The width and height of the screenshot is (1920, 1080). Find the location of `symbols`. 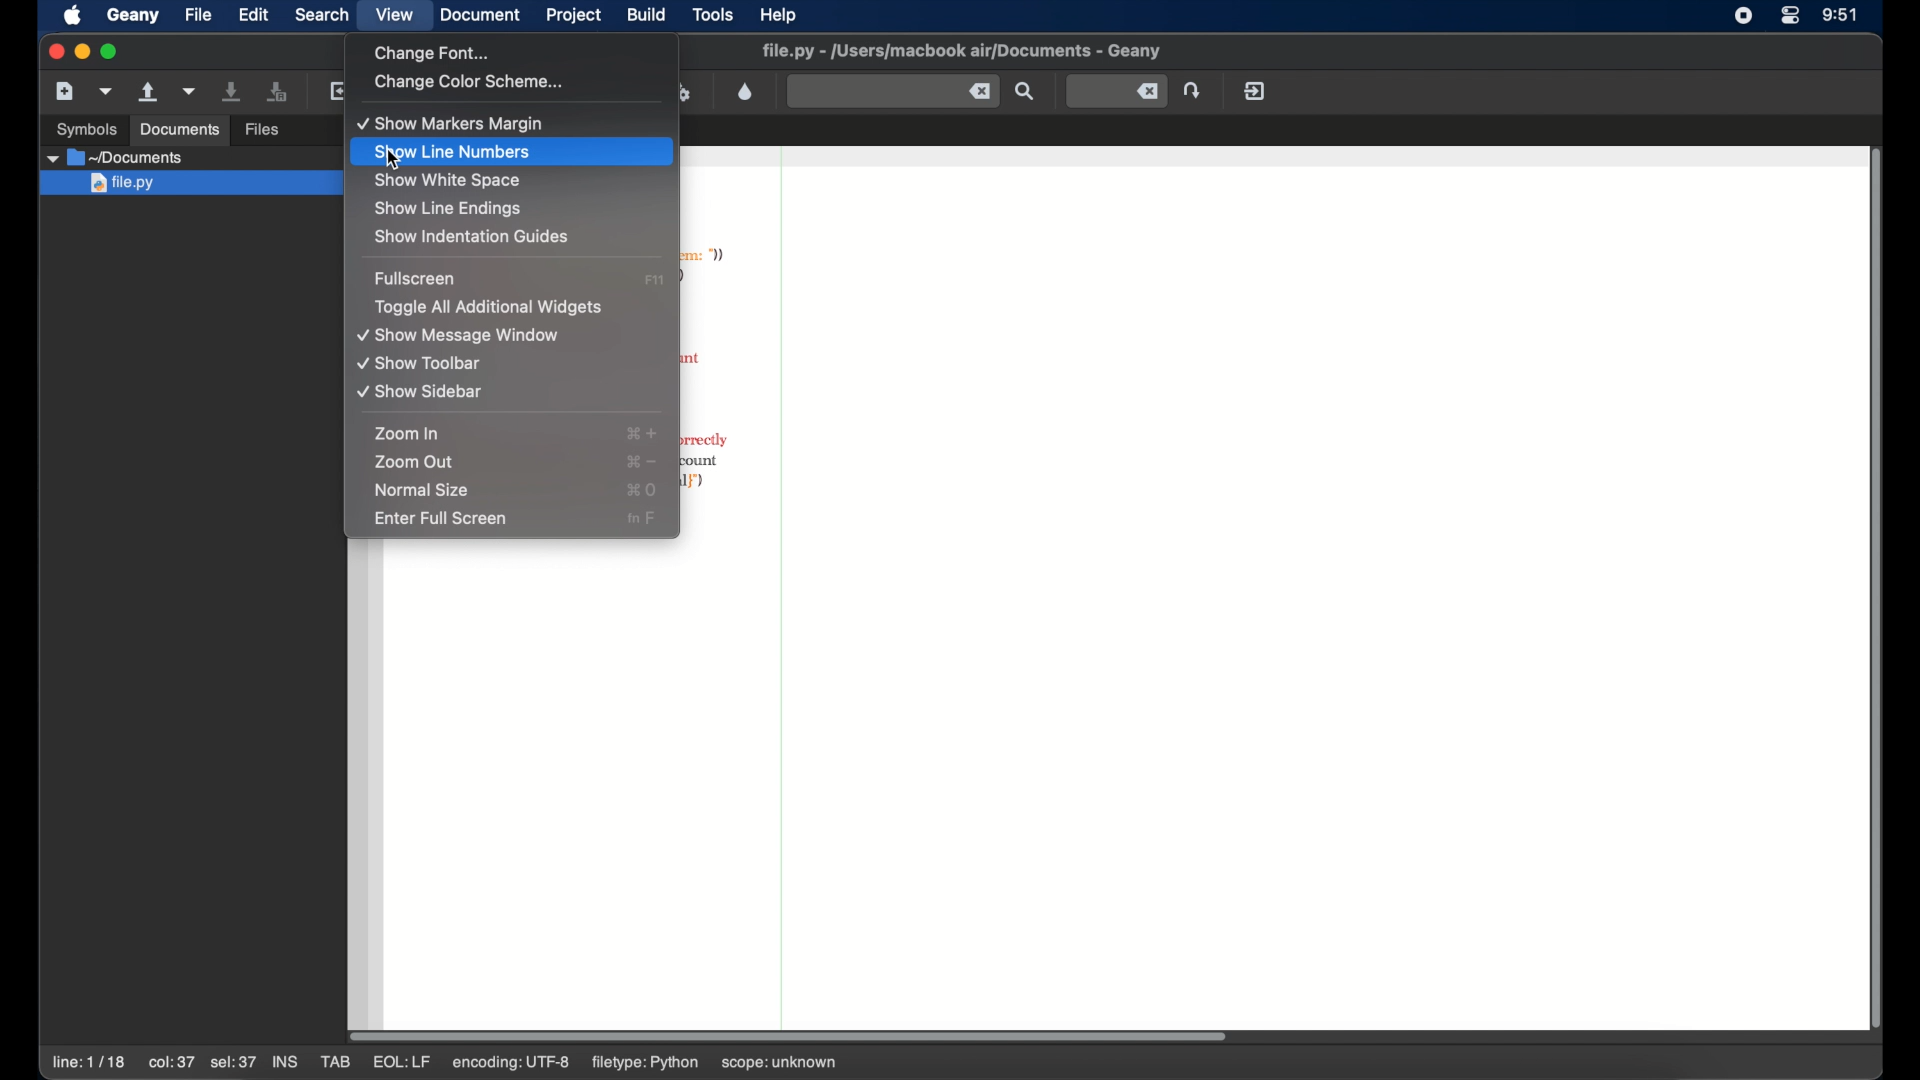

symbols is located at coordinates (86, 131).